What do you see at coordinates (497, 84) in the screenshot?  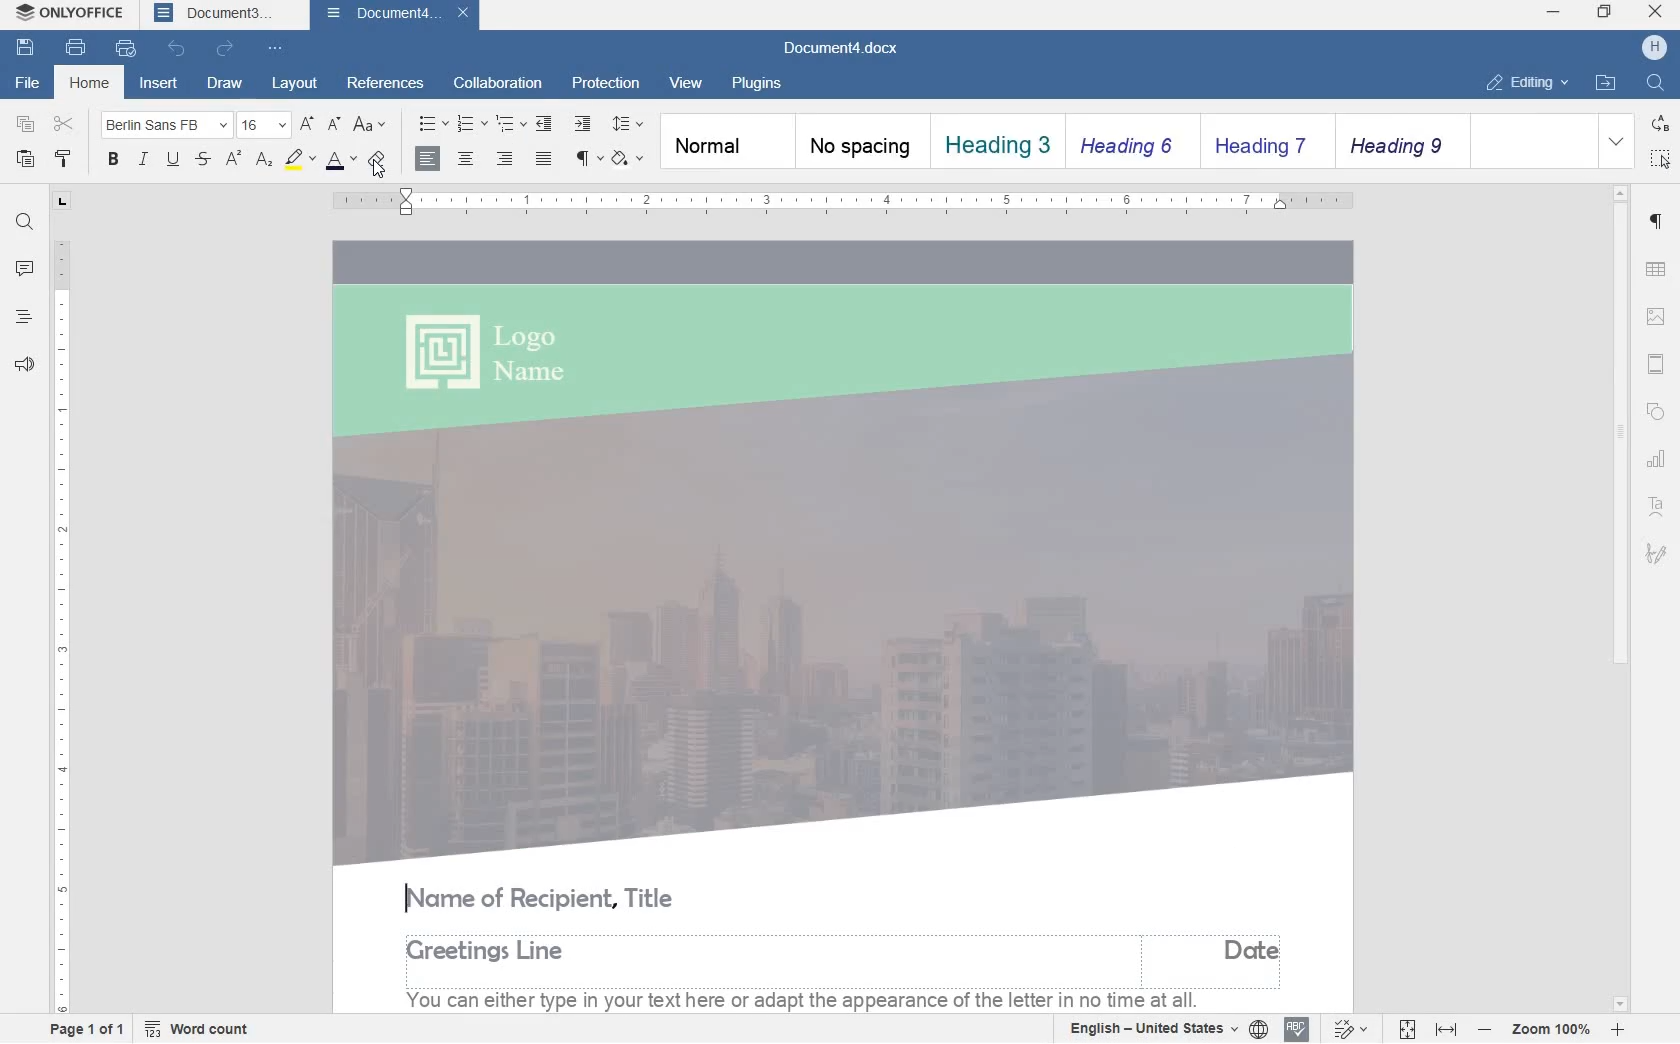 I see `collaboration` at bounding box center [497, 84].